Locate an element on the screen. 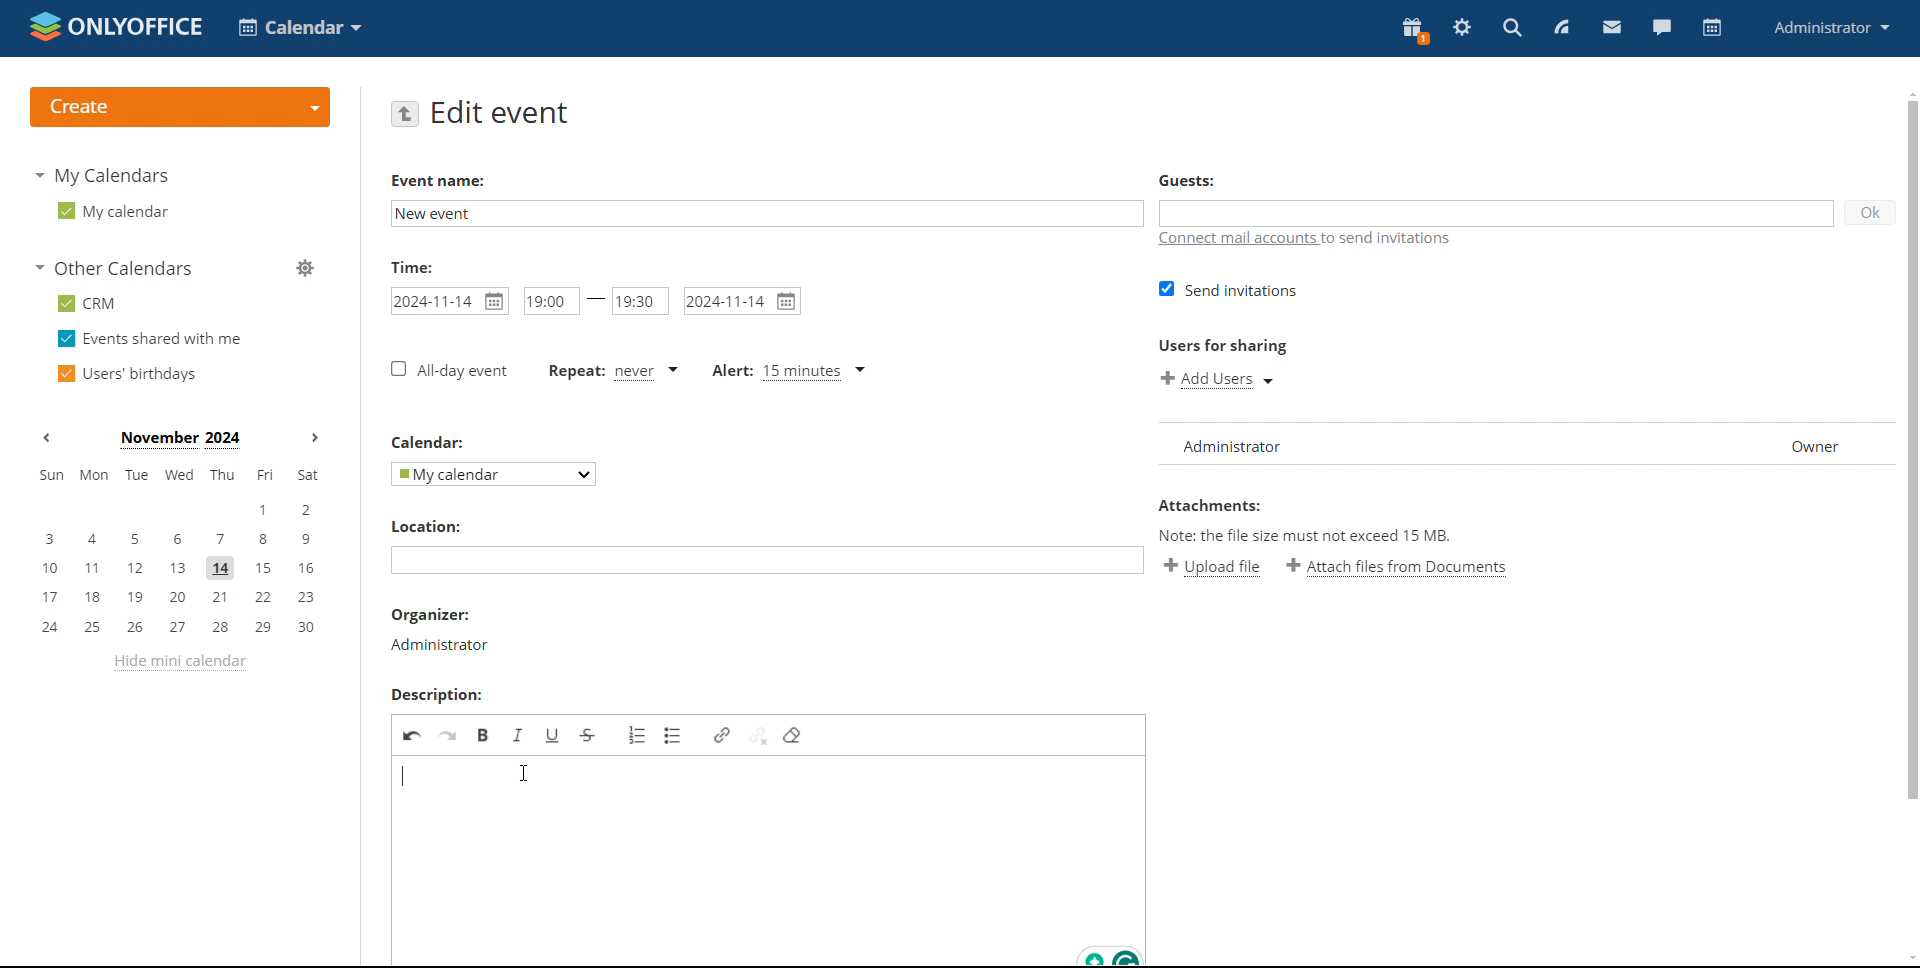 The width and height of the screenshot is (1920, 968). start date is located at coordinates (448, 301).